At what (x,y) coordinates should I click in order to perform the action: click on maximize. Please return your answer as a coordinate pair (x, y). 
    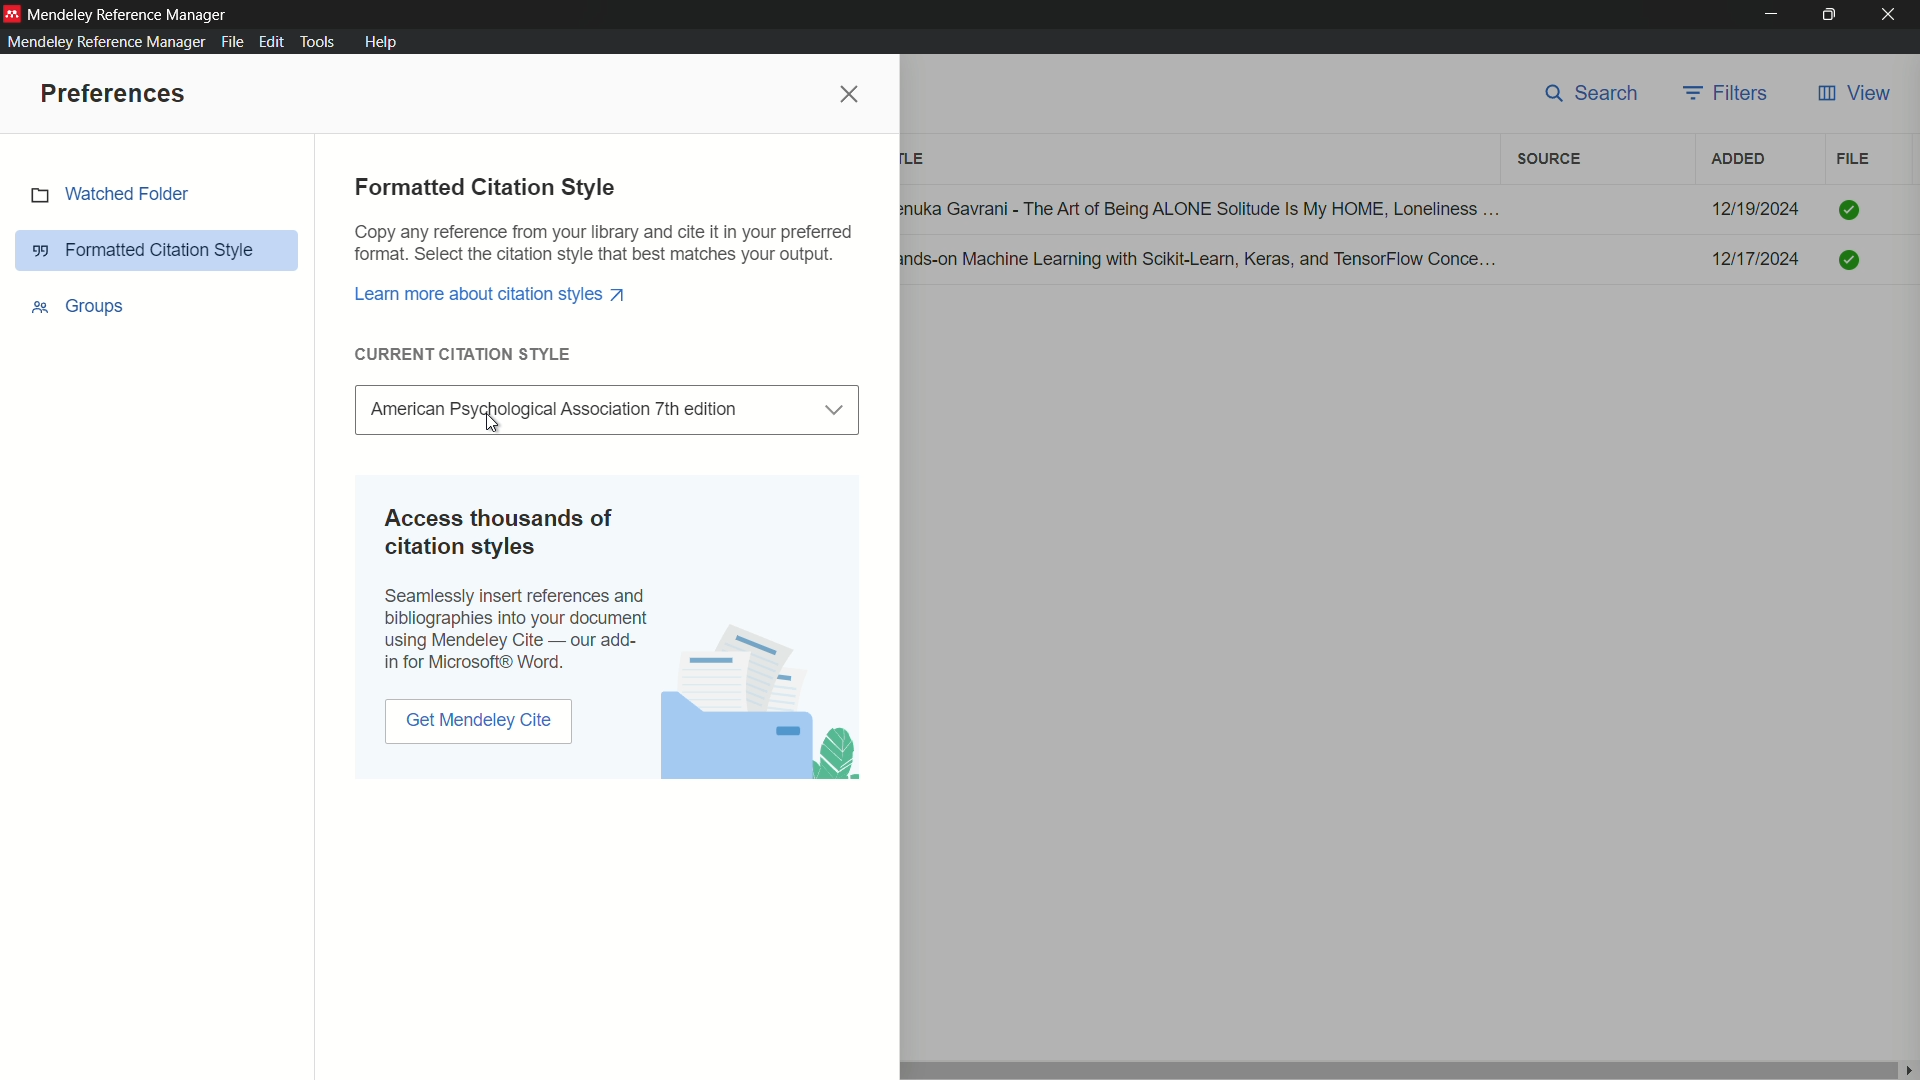
    Looking at the image, I should click on (1831, 15).